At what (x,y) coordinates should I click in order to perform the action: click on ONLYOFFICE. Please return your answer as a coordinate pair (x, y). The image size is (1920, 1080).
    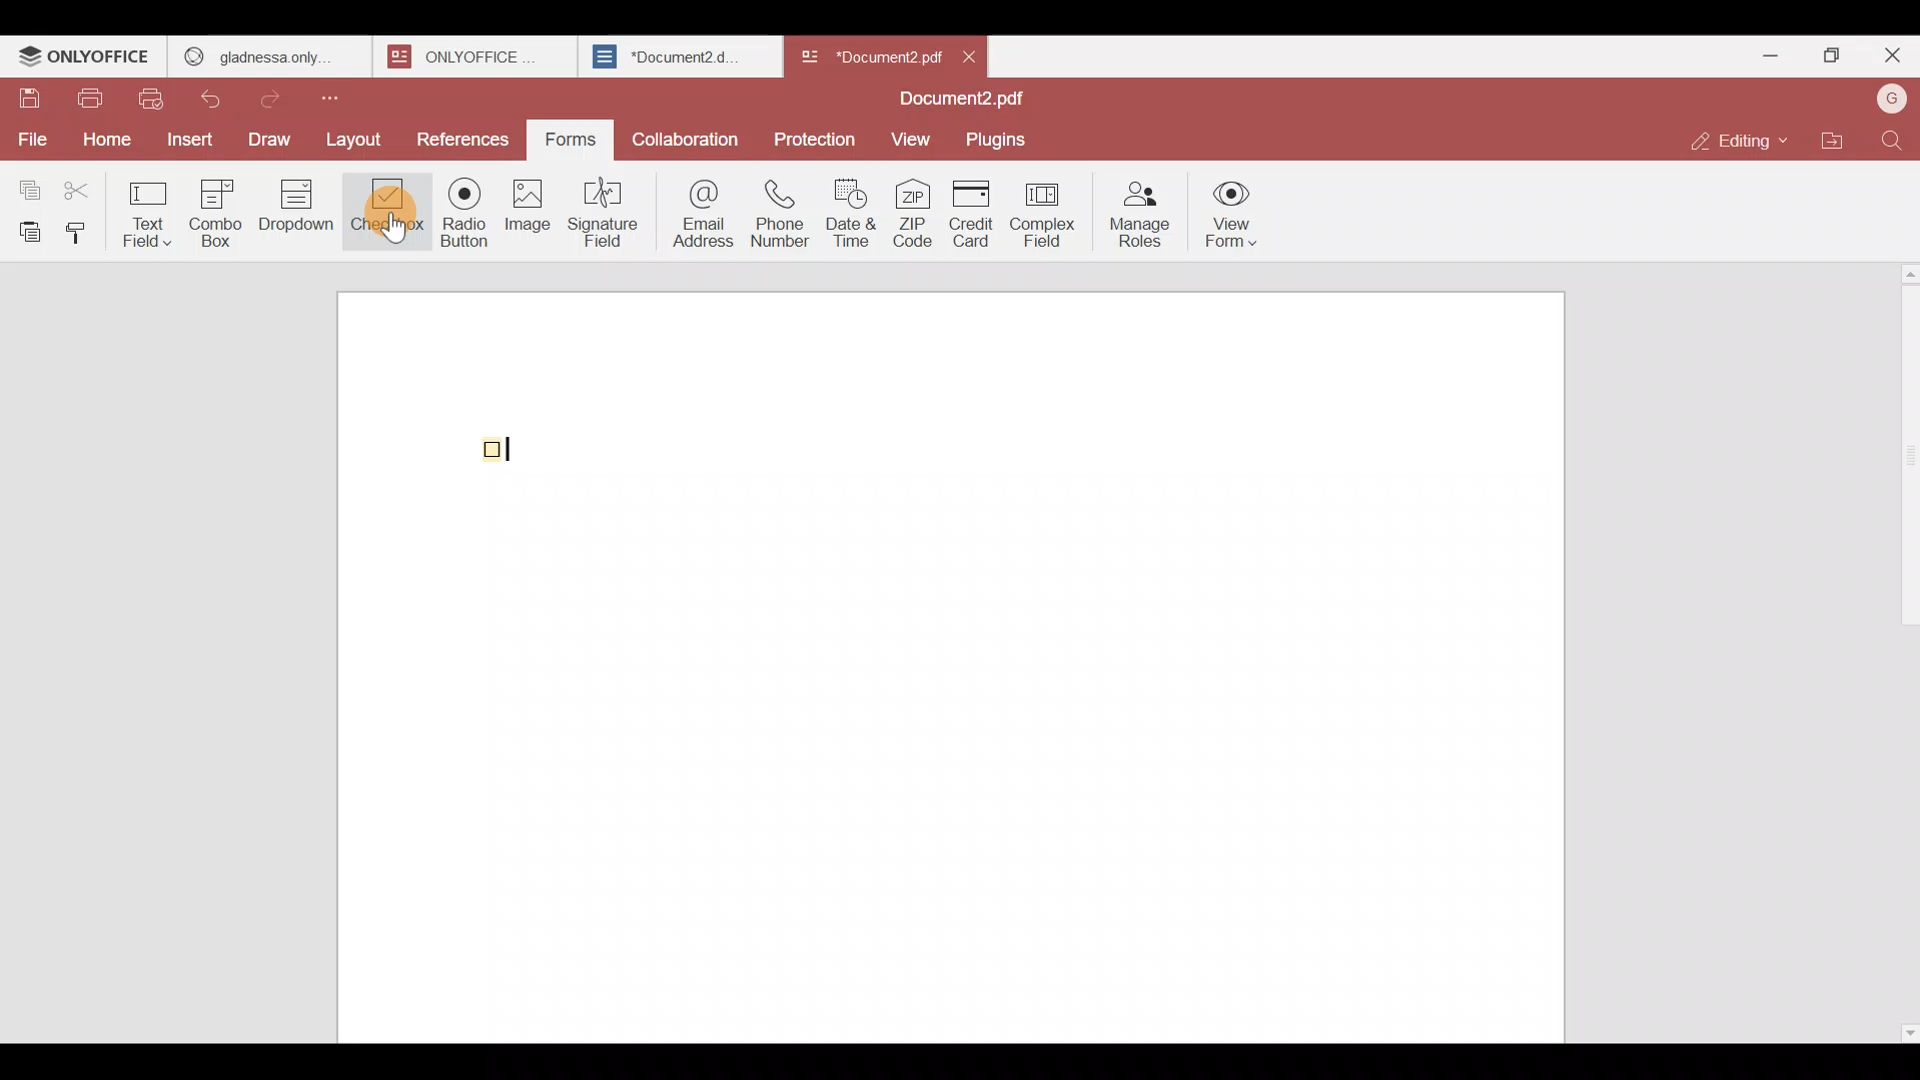
    Looking at the image, I should click on (85, 59).